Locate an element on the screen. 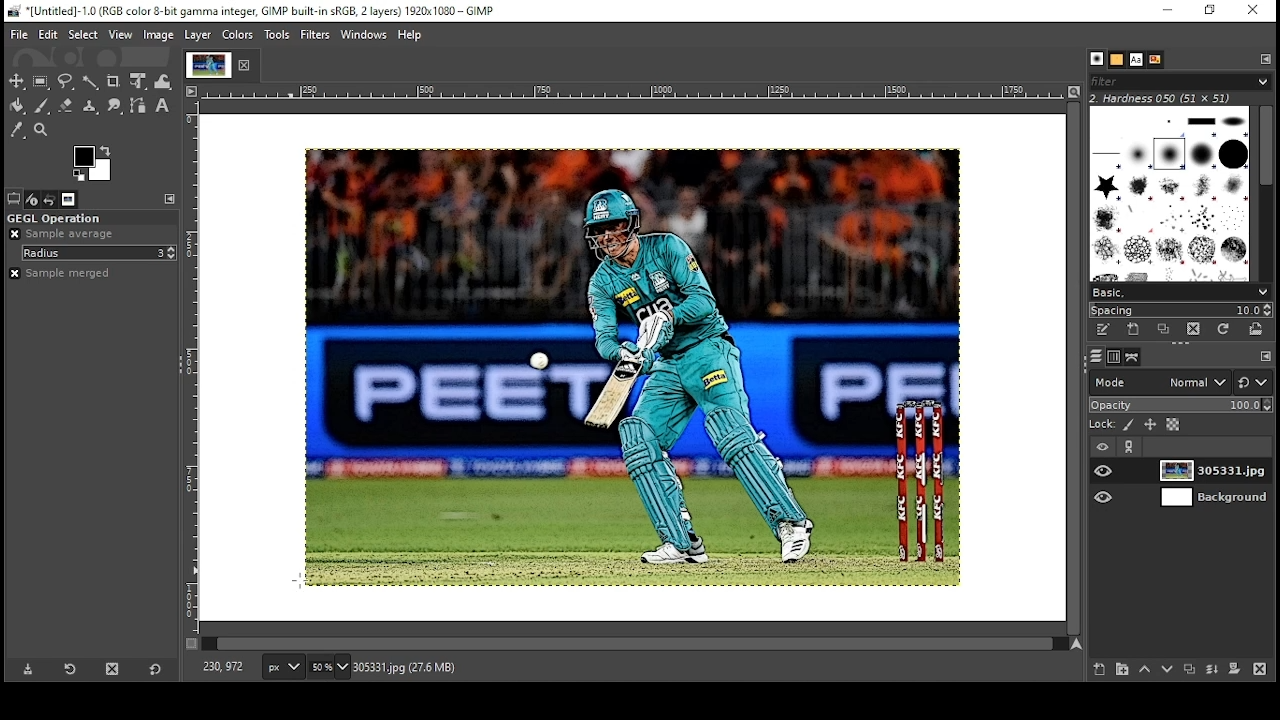 The width and height of the screenshot is (1280, 720). 230, 972 is located at coordinates (218, 668).